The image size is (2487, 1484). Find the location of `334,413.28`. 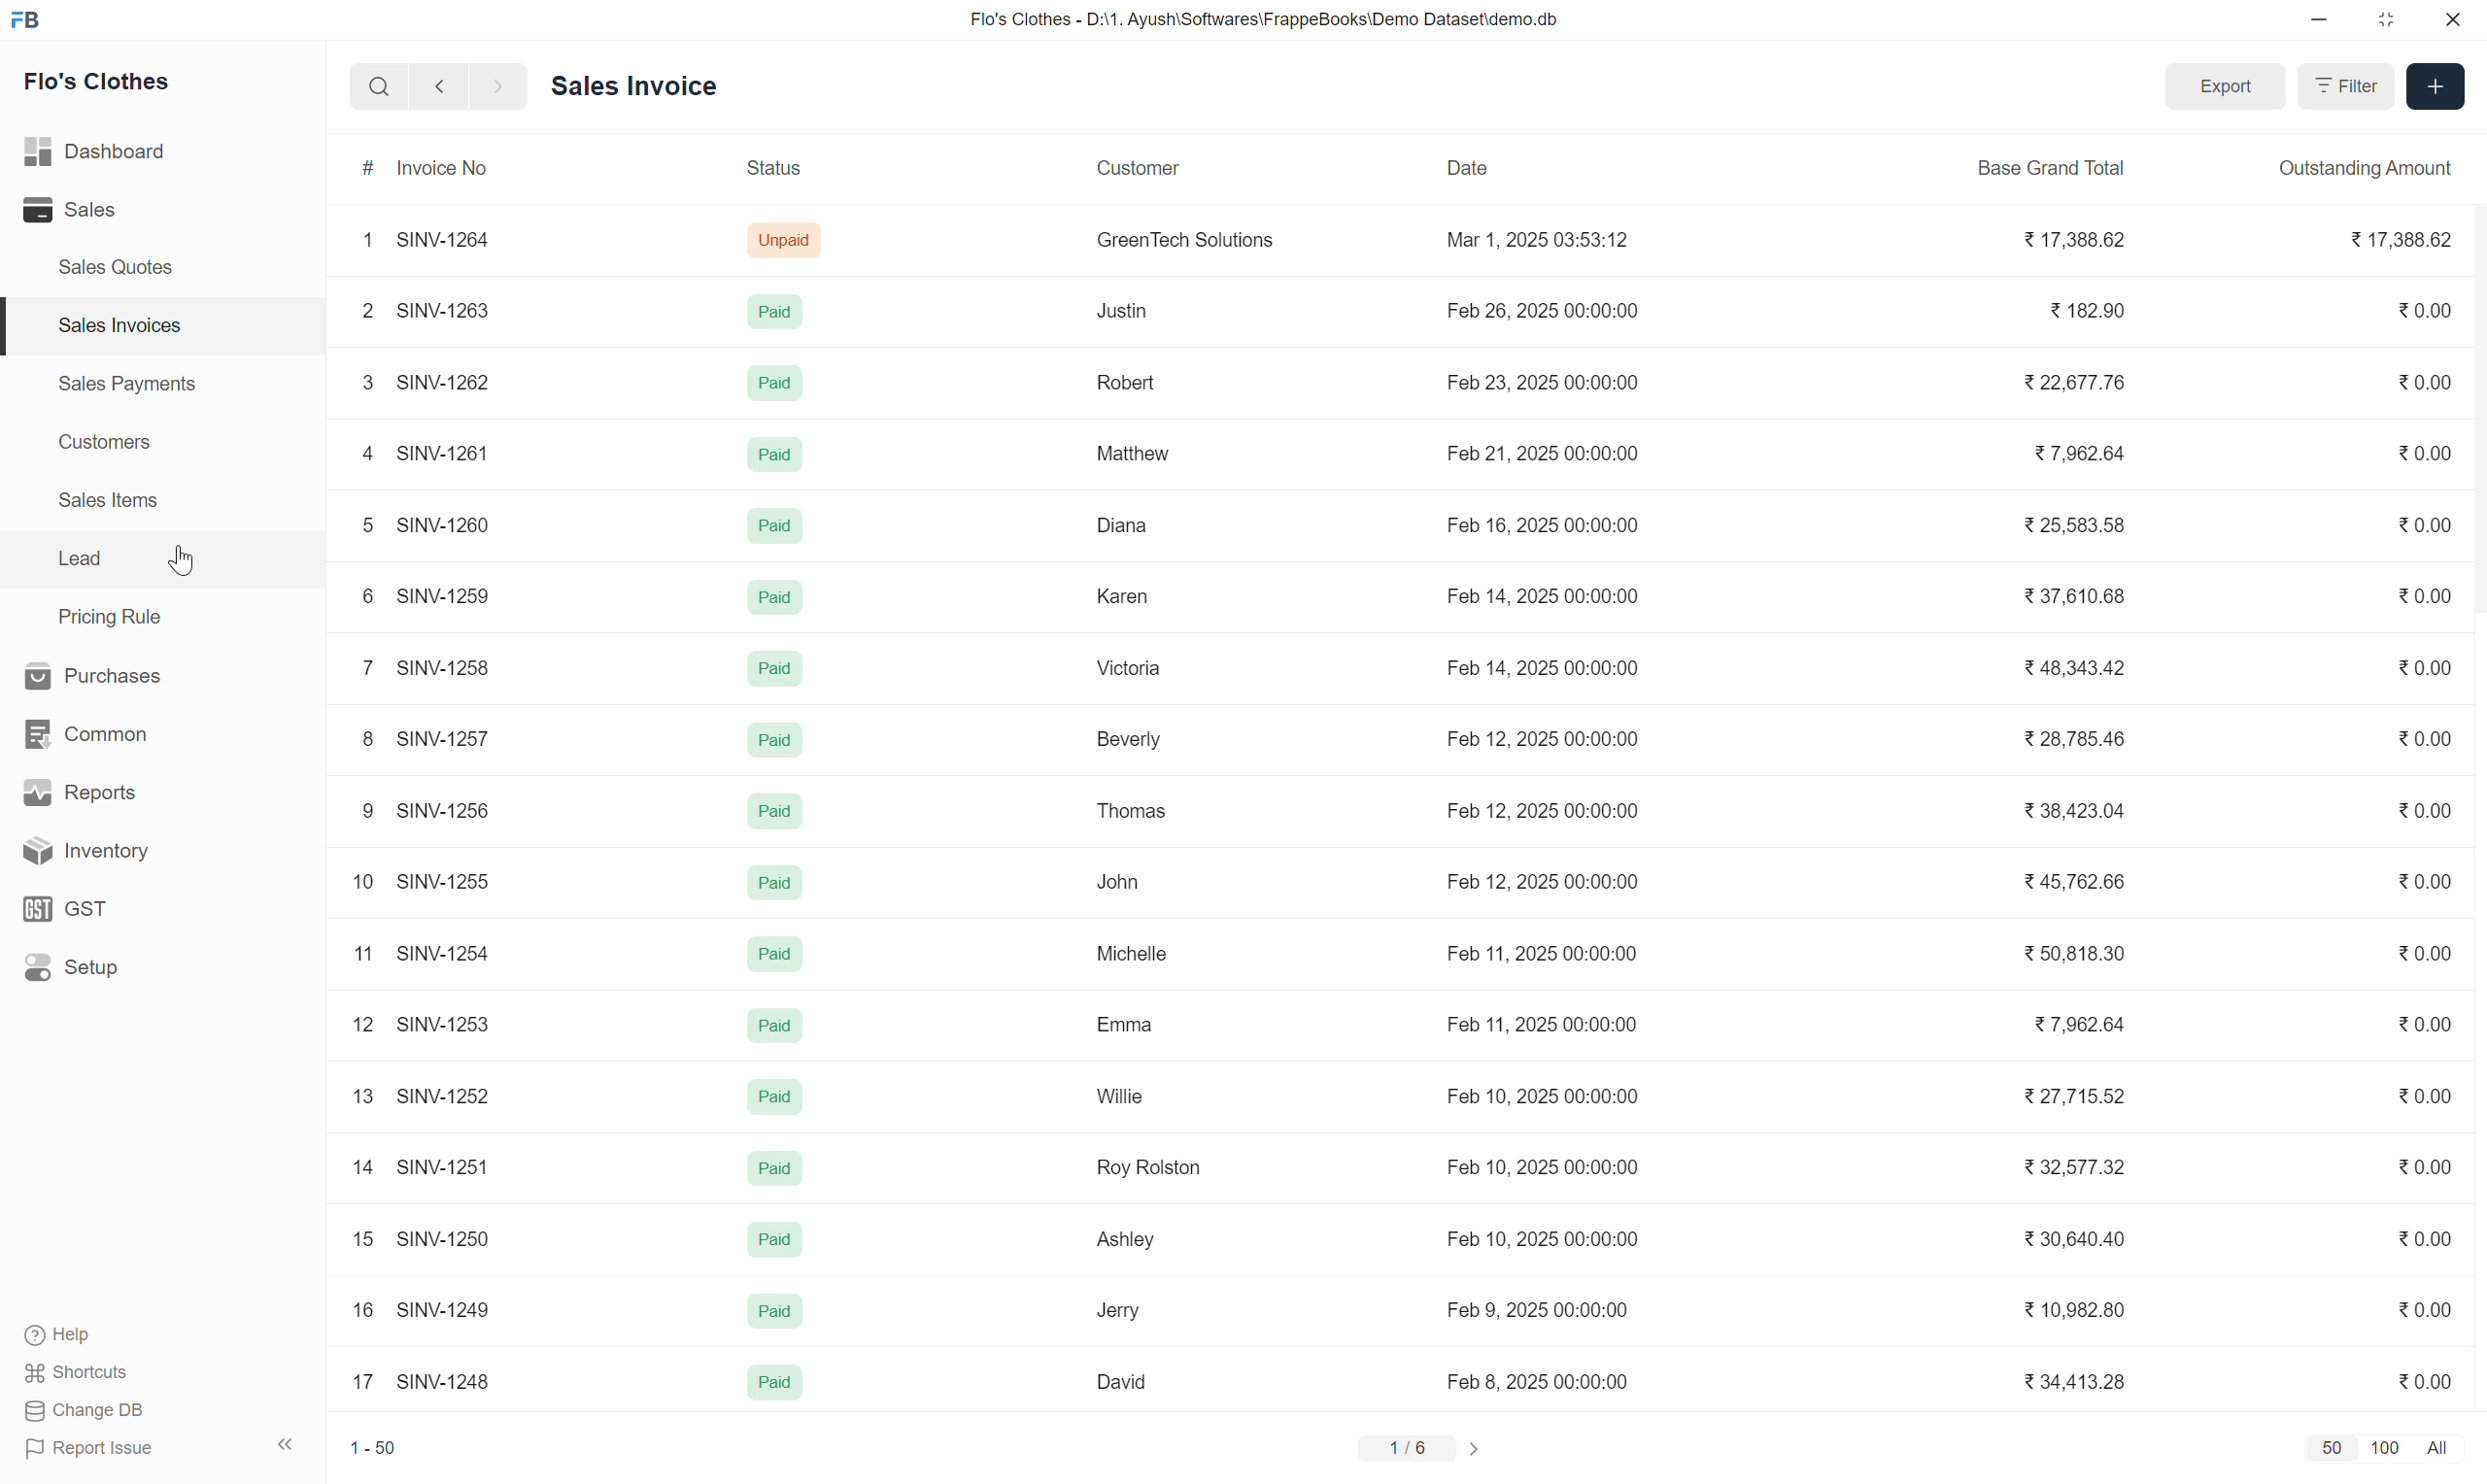

334,413.28 is located at coordinates (2077, 1384).